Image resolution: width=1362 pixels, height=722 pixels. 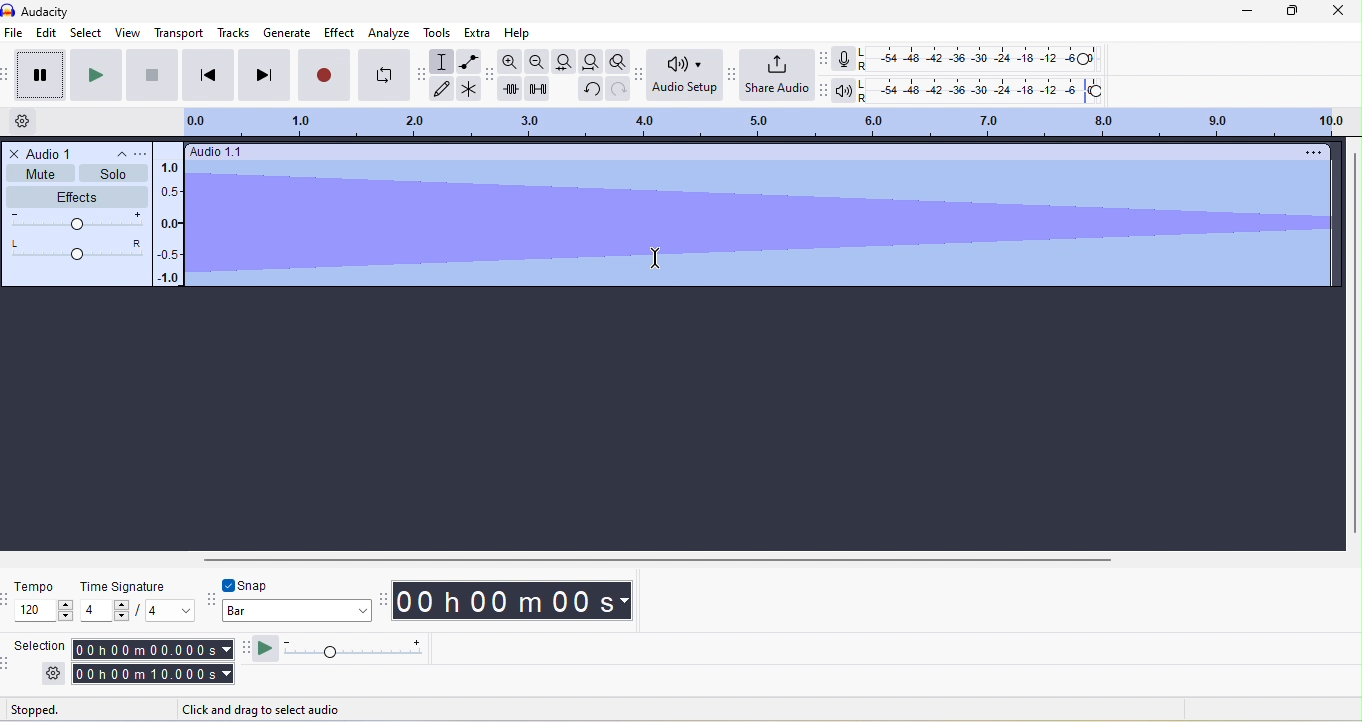 What do you see at coordinates (286, 34) in the screenshot?
I see `generate` at bounding box center [286, 34].